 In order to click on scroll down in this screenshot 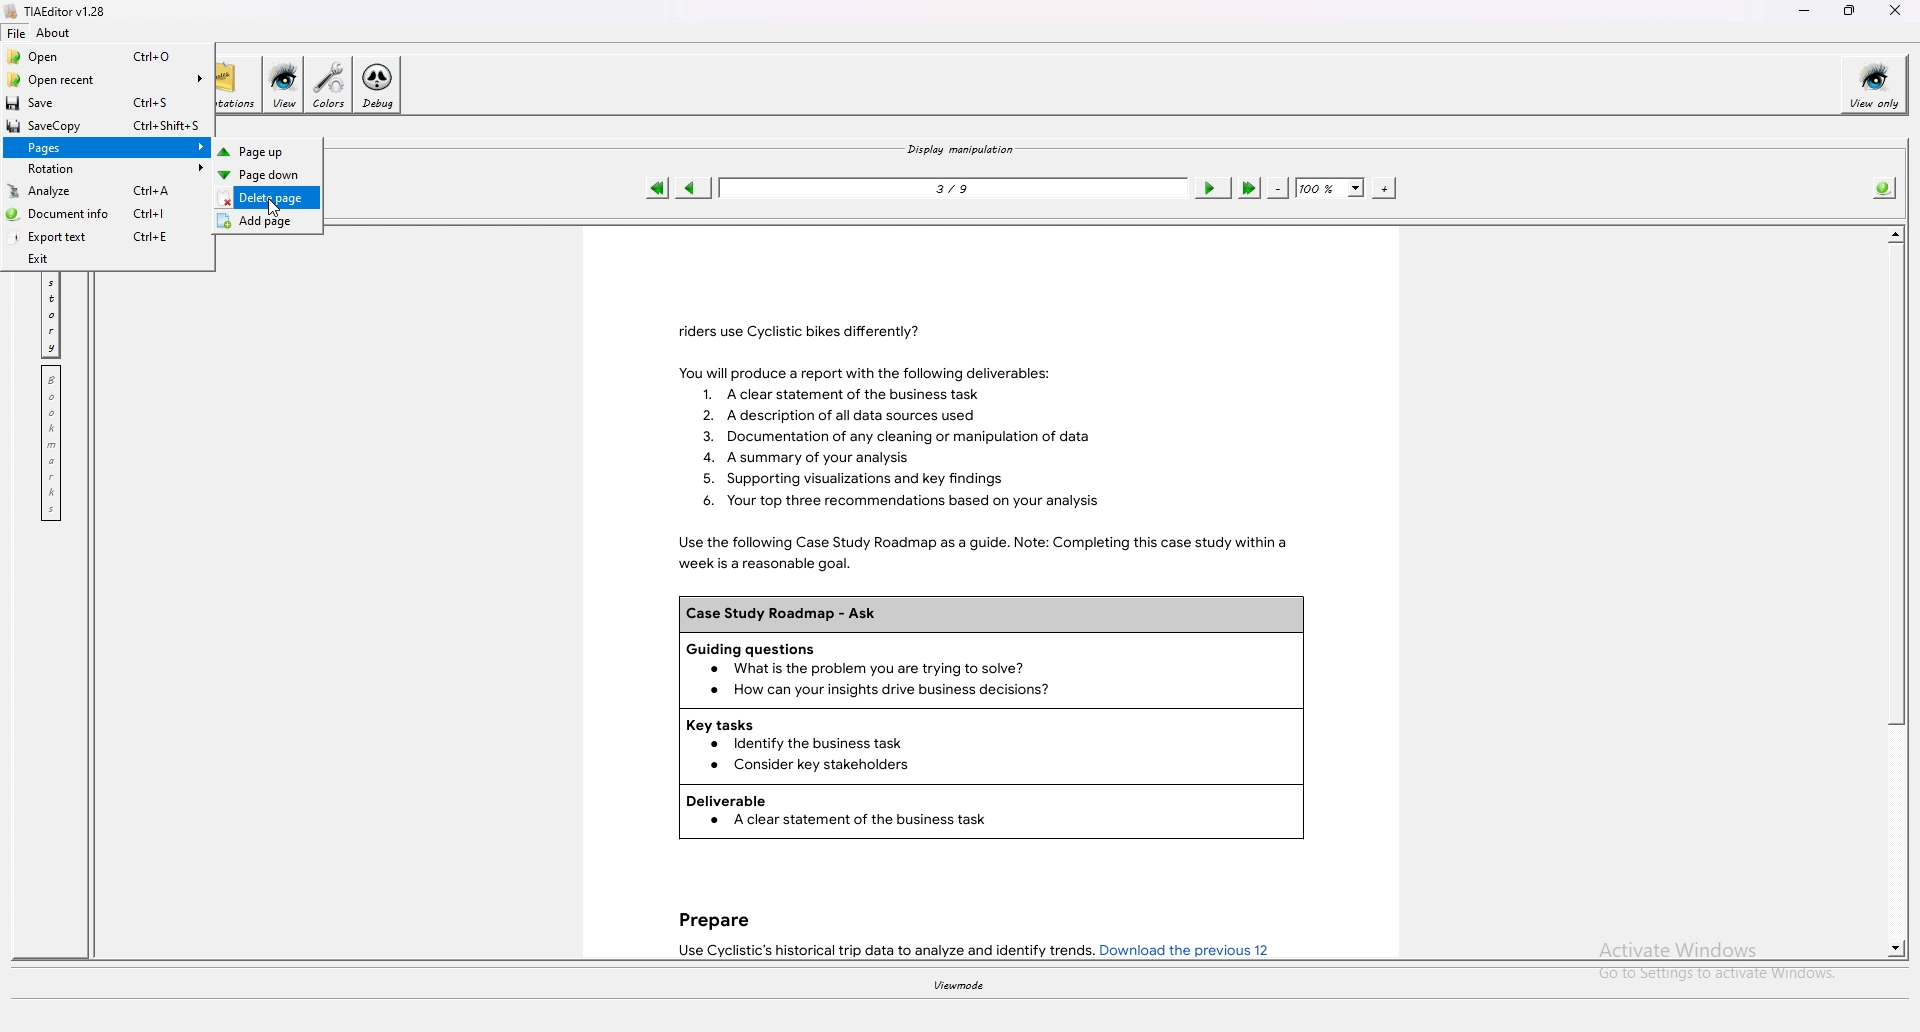, I will do `click(1897, 947)`.